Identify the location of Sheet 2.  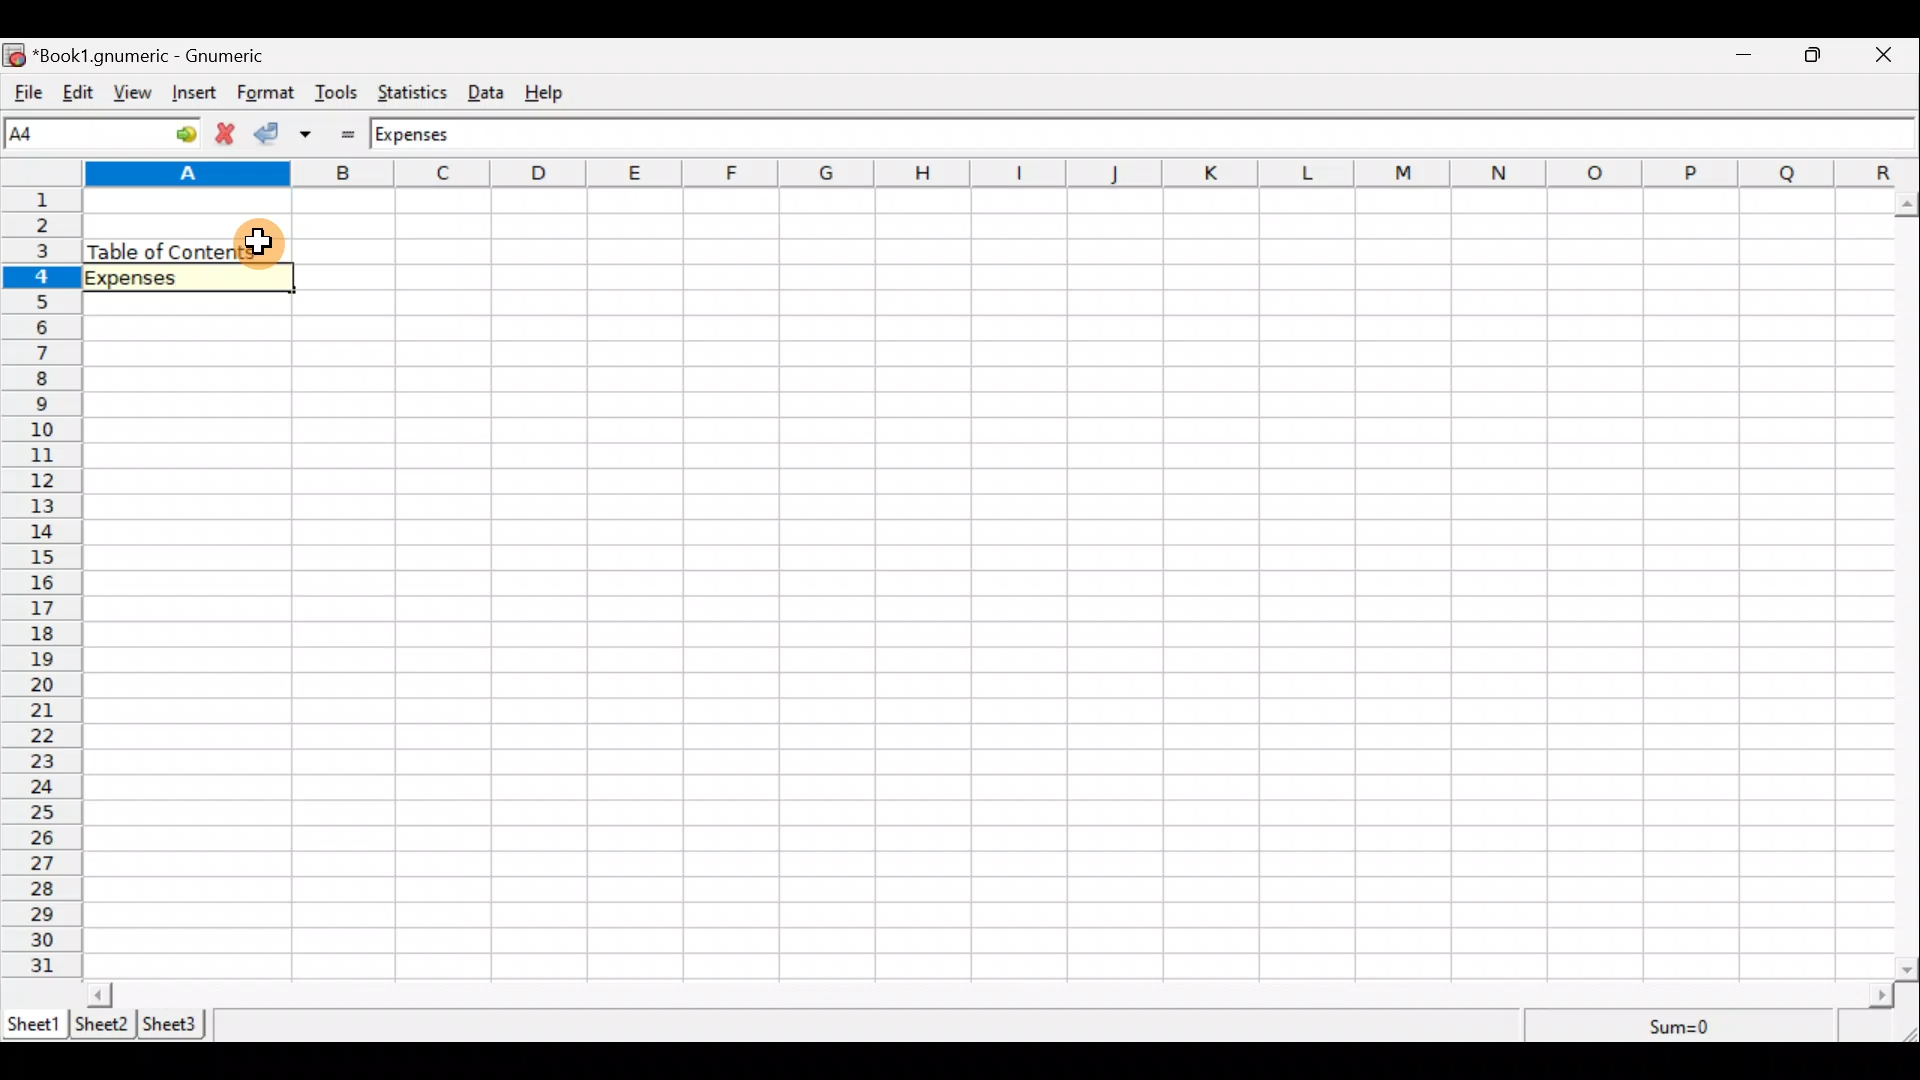
(103, 1025).